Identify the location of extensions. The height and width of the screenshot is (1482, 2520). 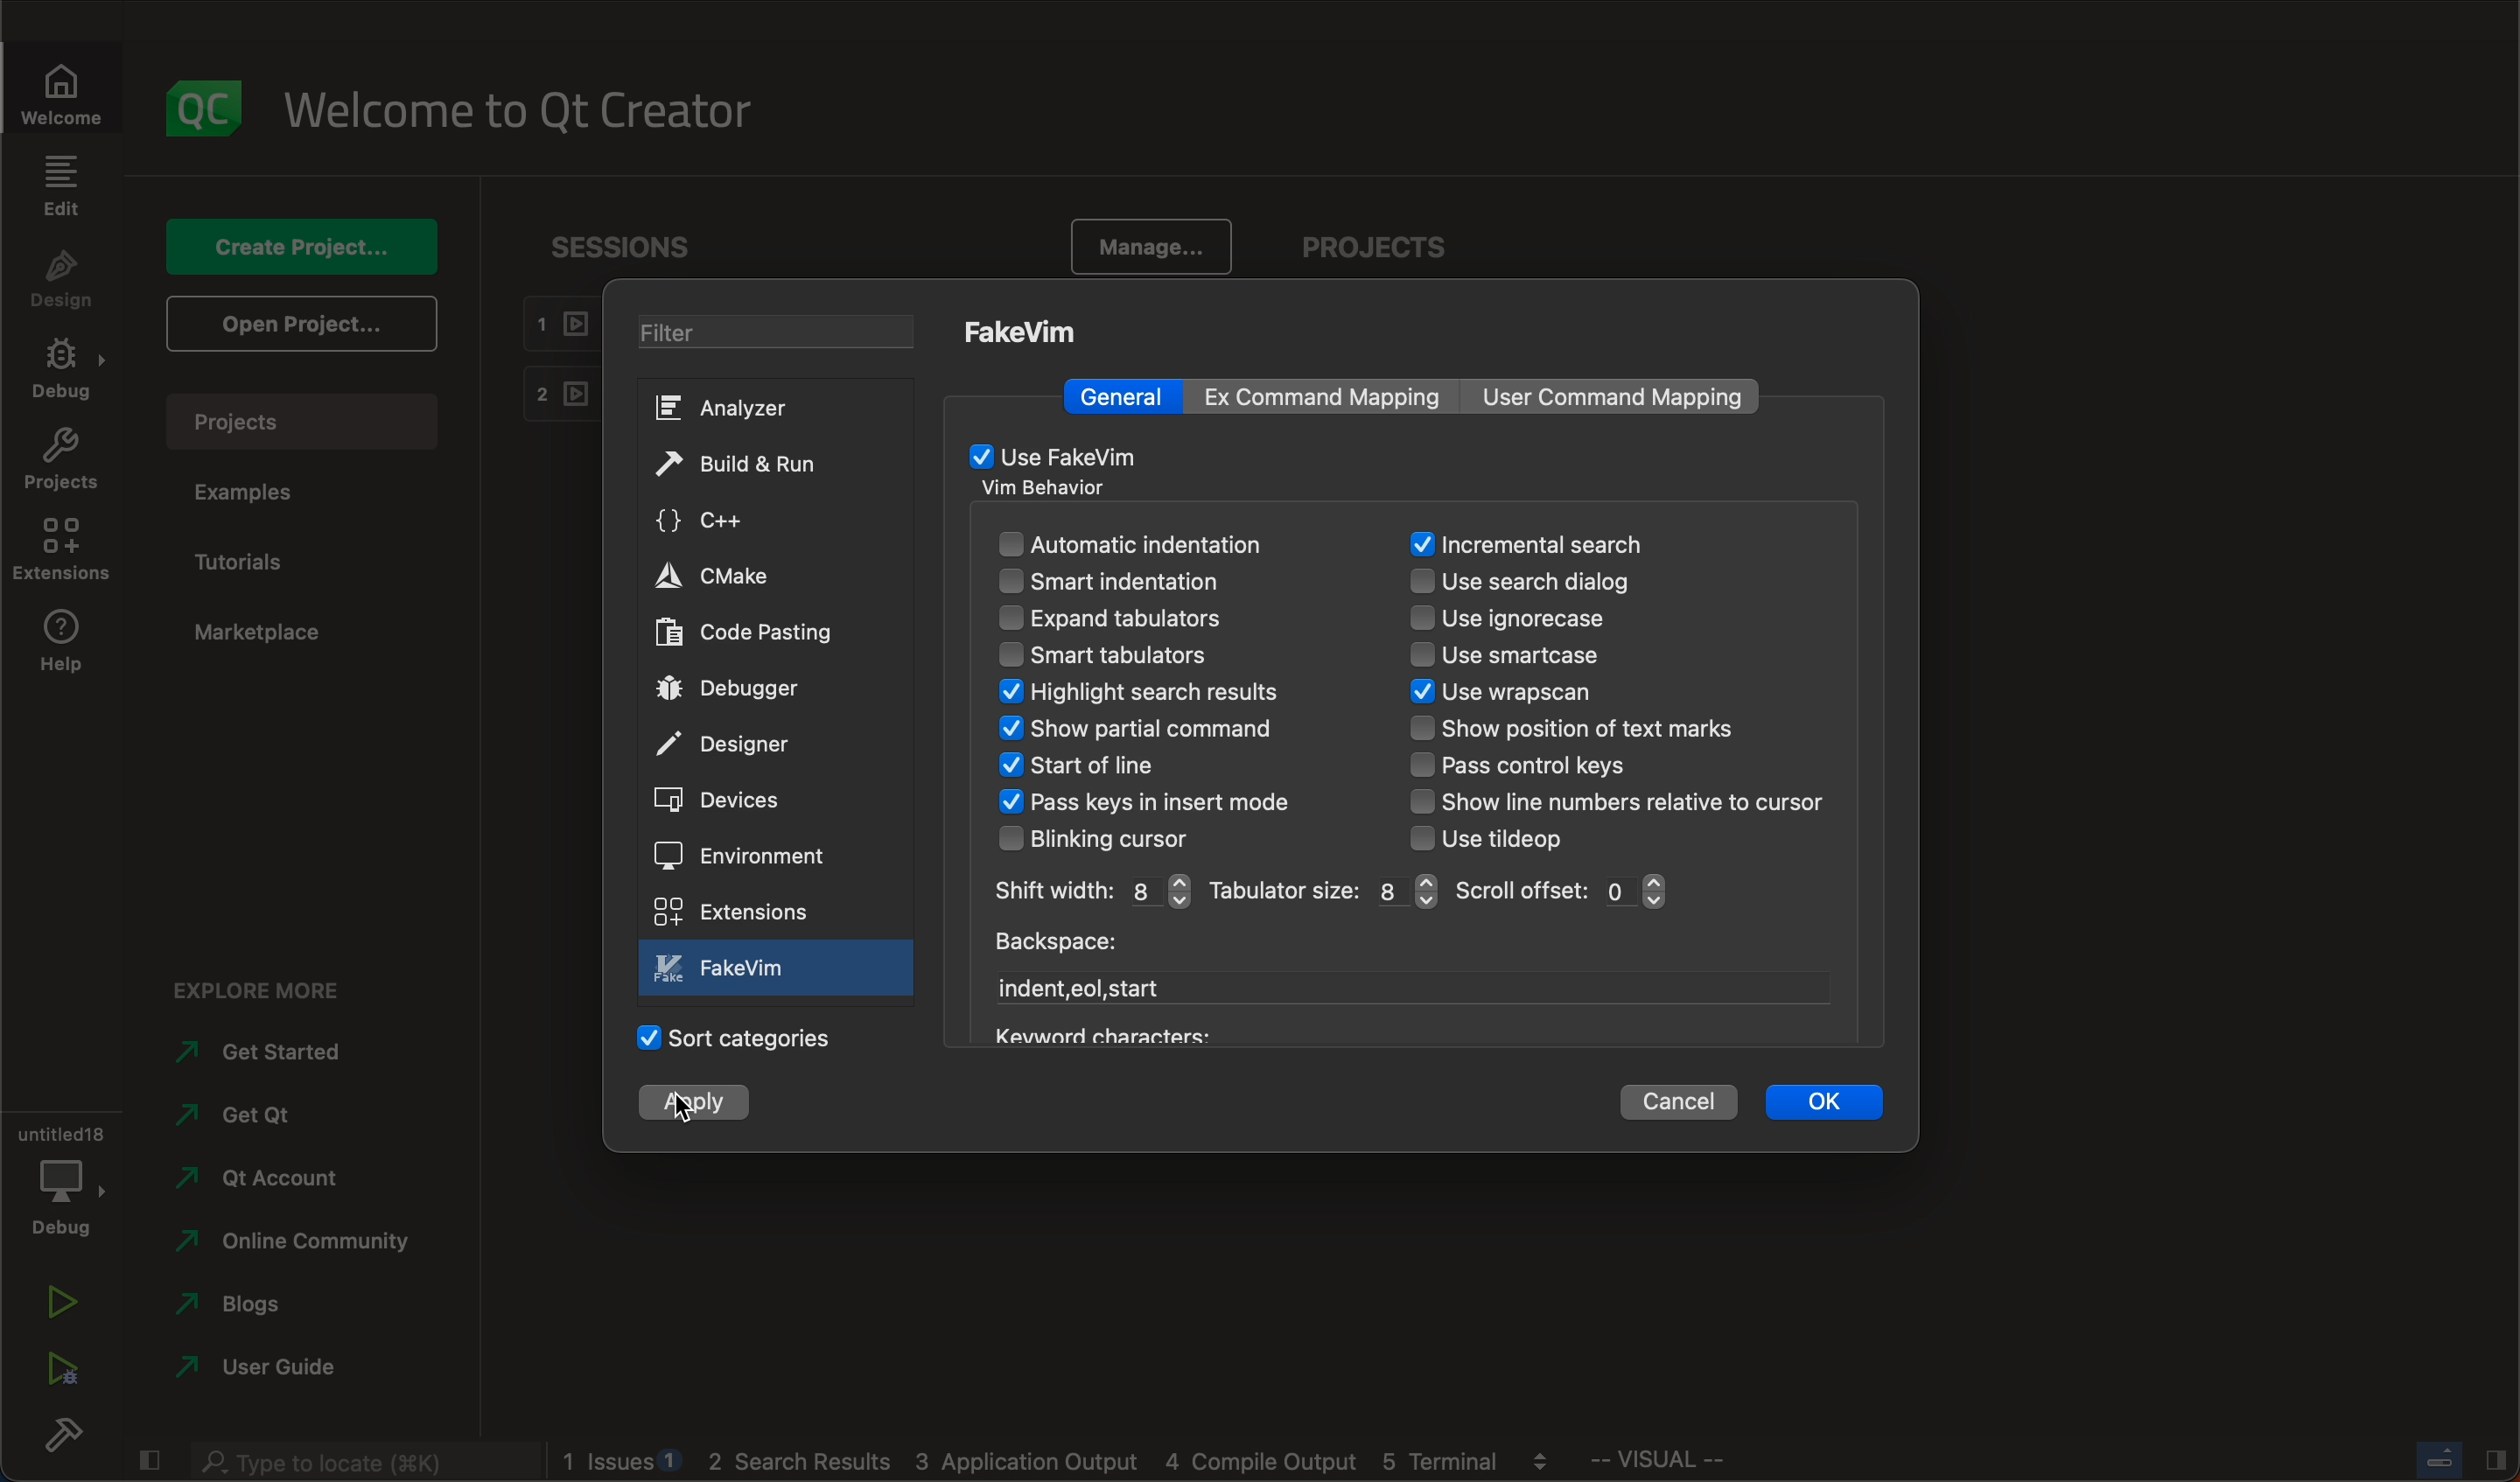
(732, 911).